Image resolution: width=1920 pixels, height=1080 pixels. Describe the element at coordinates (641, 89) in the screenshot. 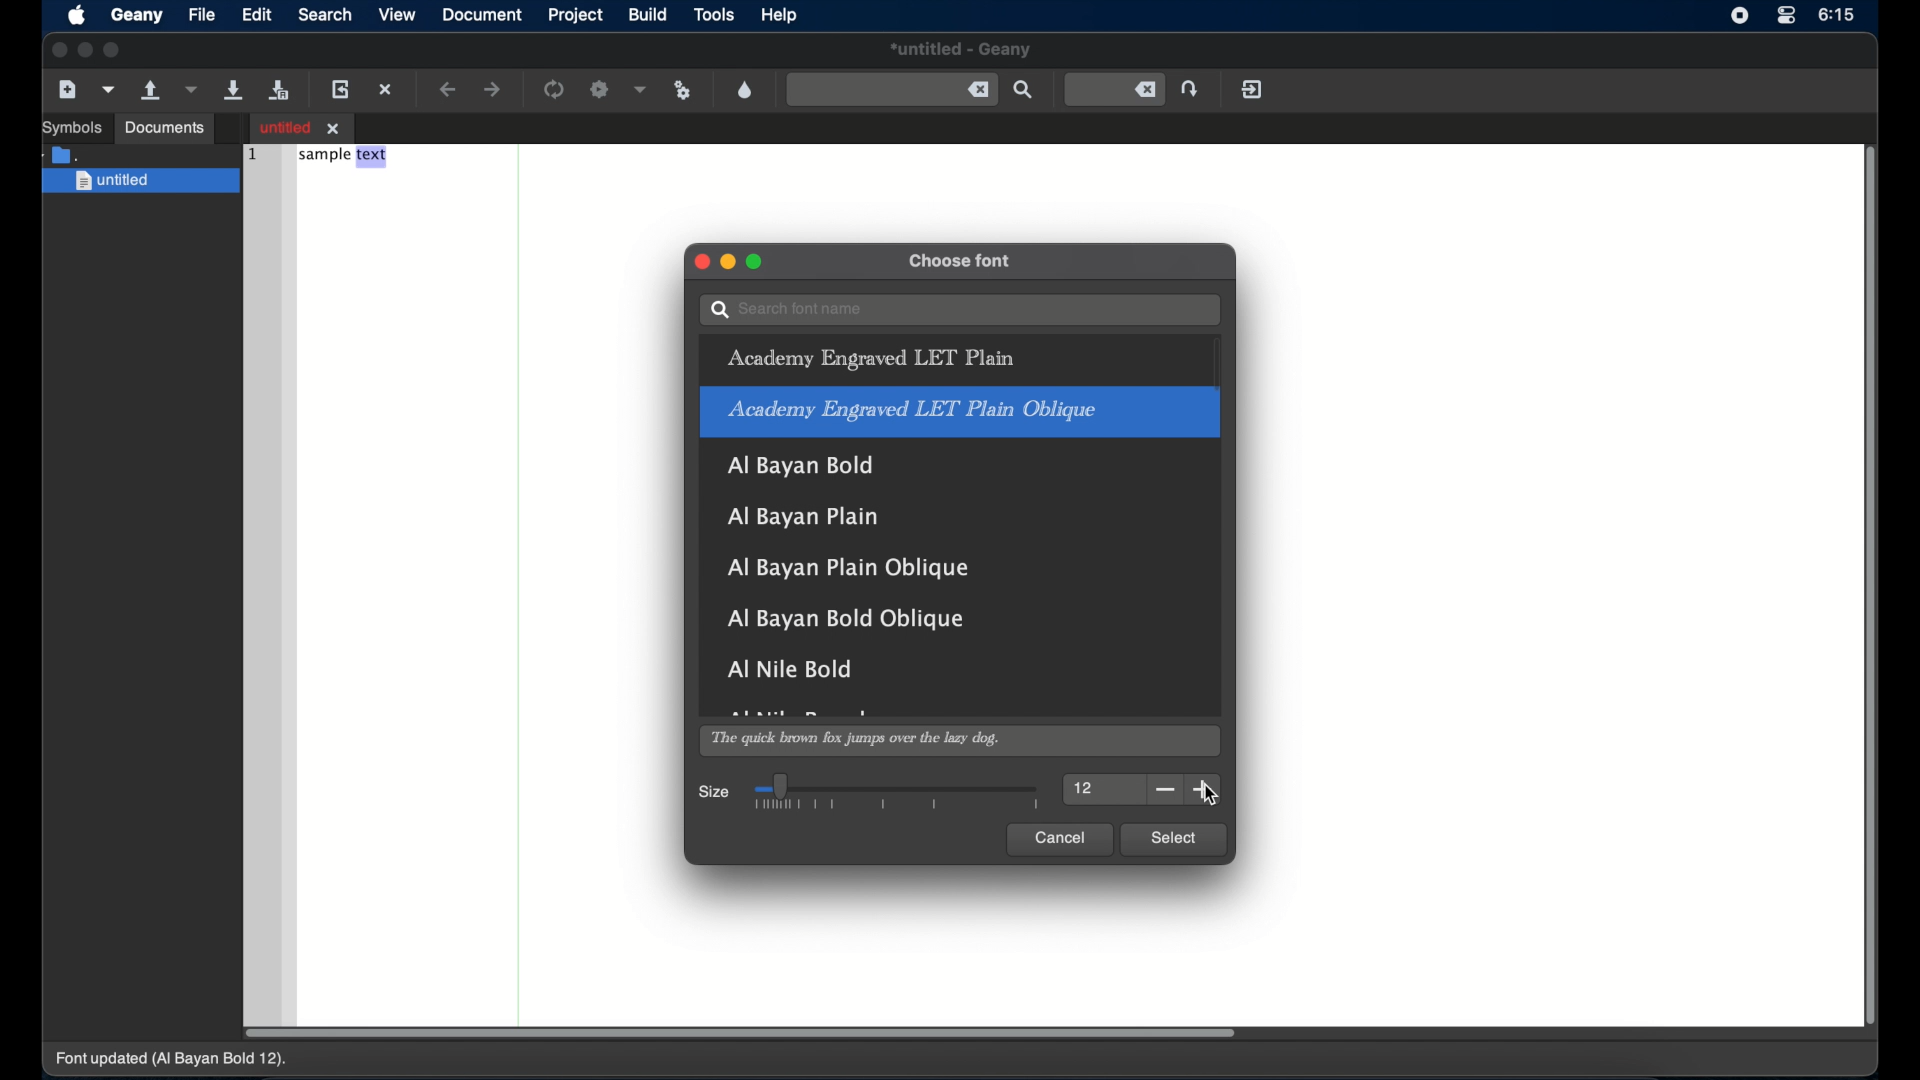

I see `choose more build actions` at that location.